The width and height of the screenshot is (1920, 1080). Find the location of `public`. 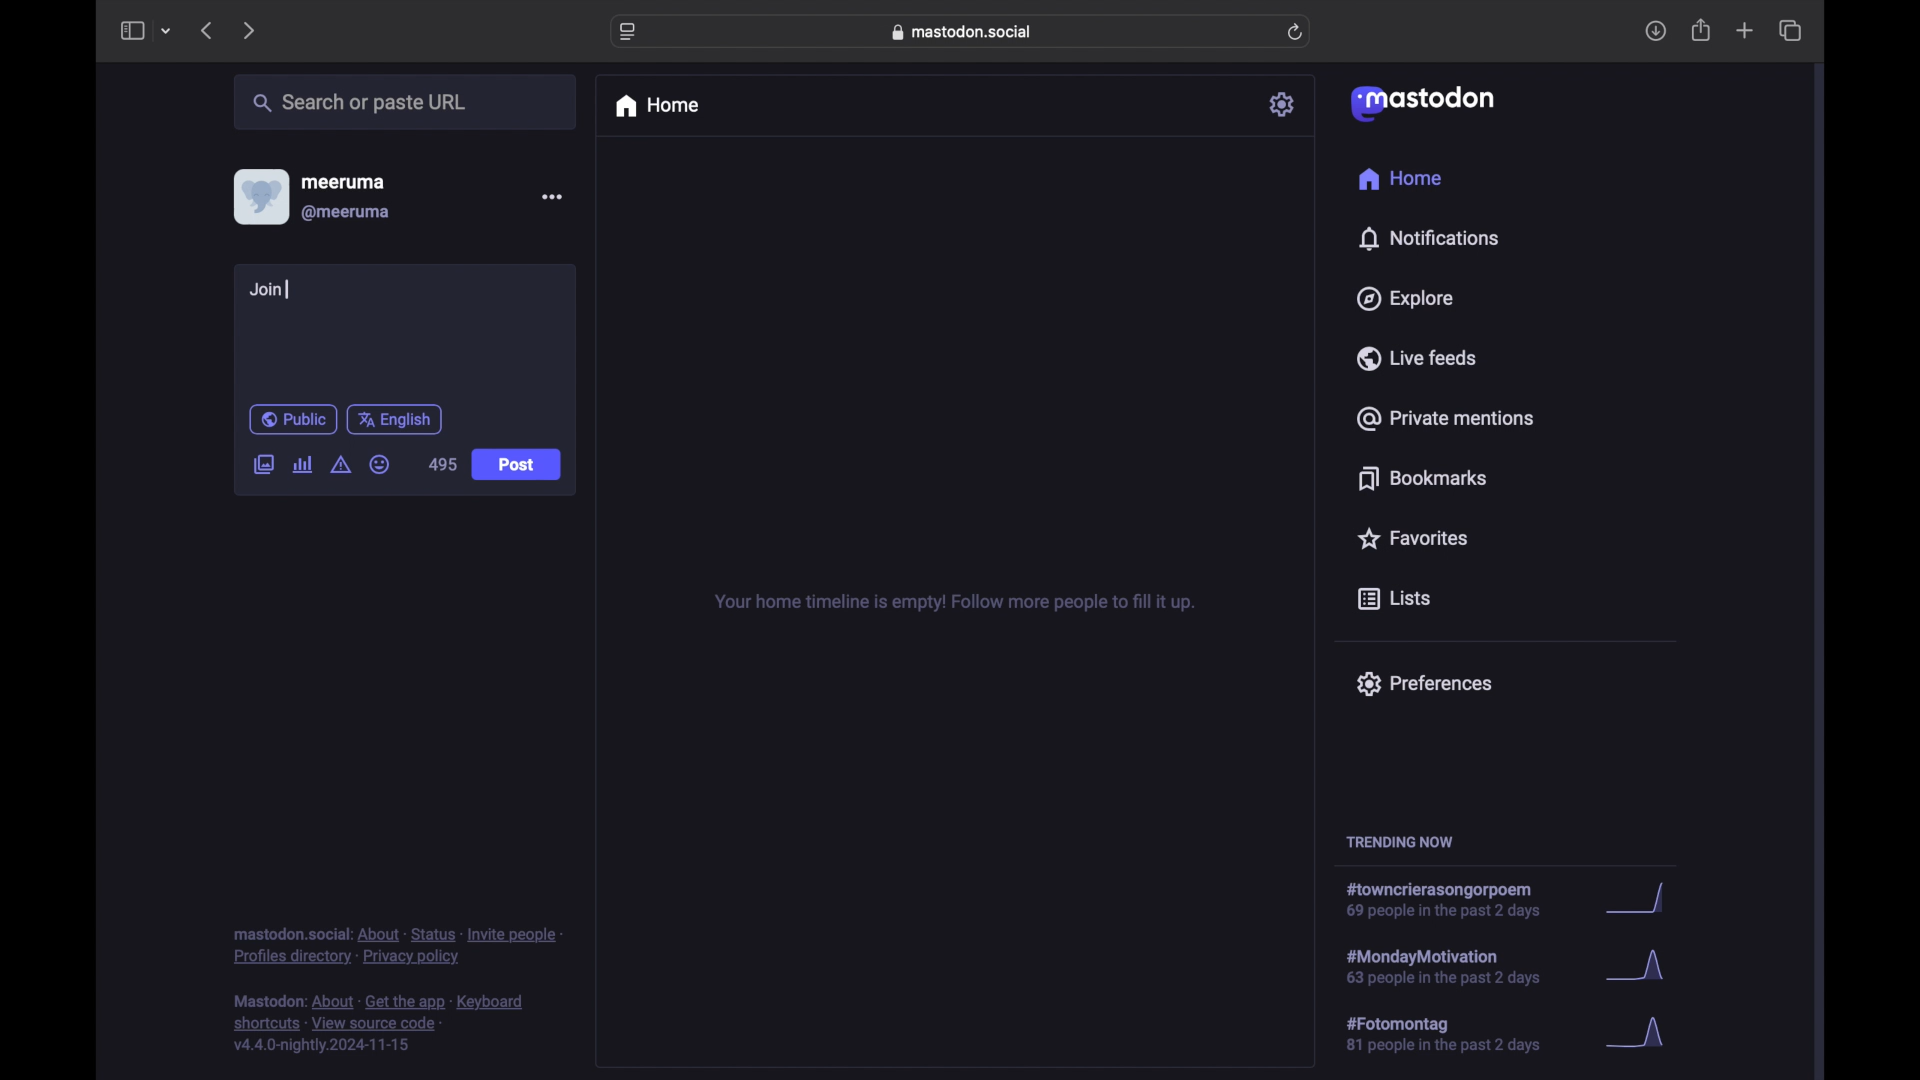

public is located at coordinates (292, 419).